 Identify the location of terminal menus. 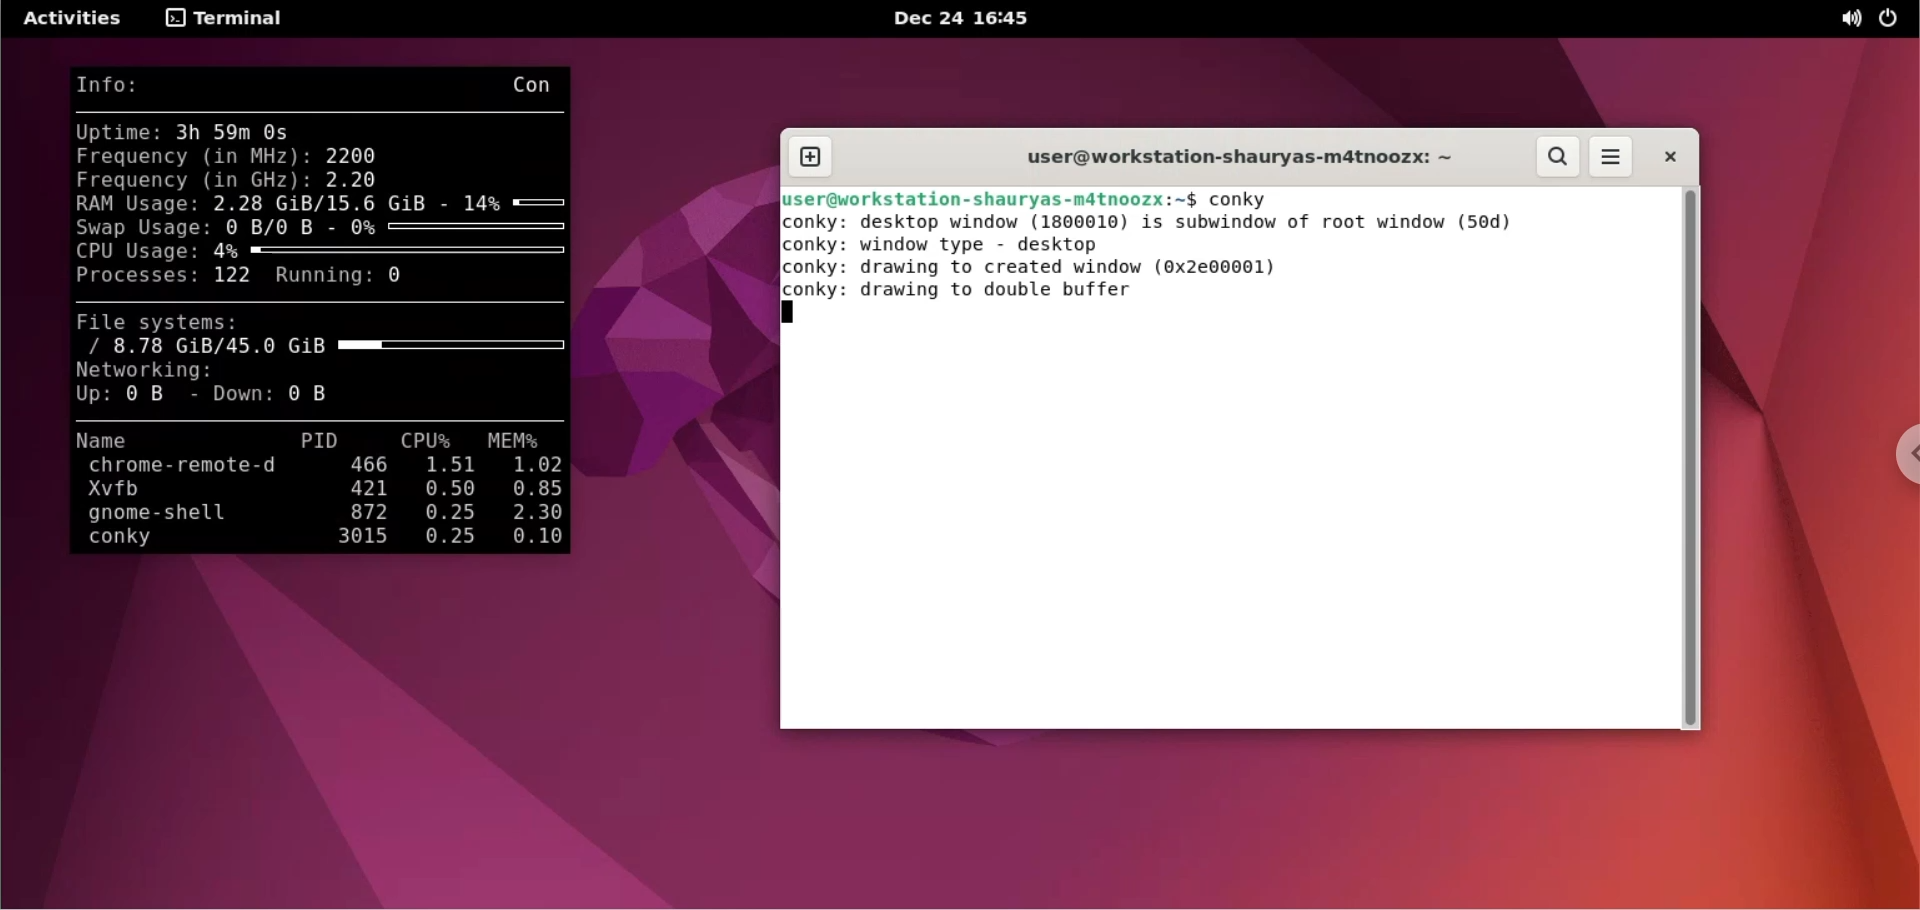
(1609, 158).